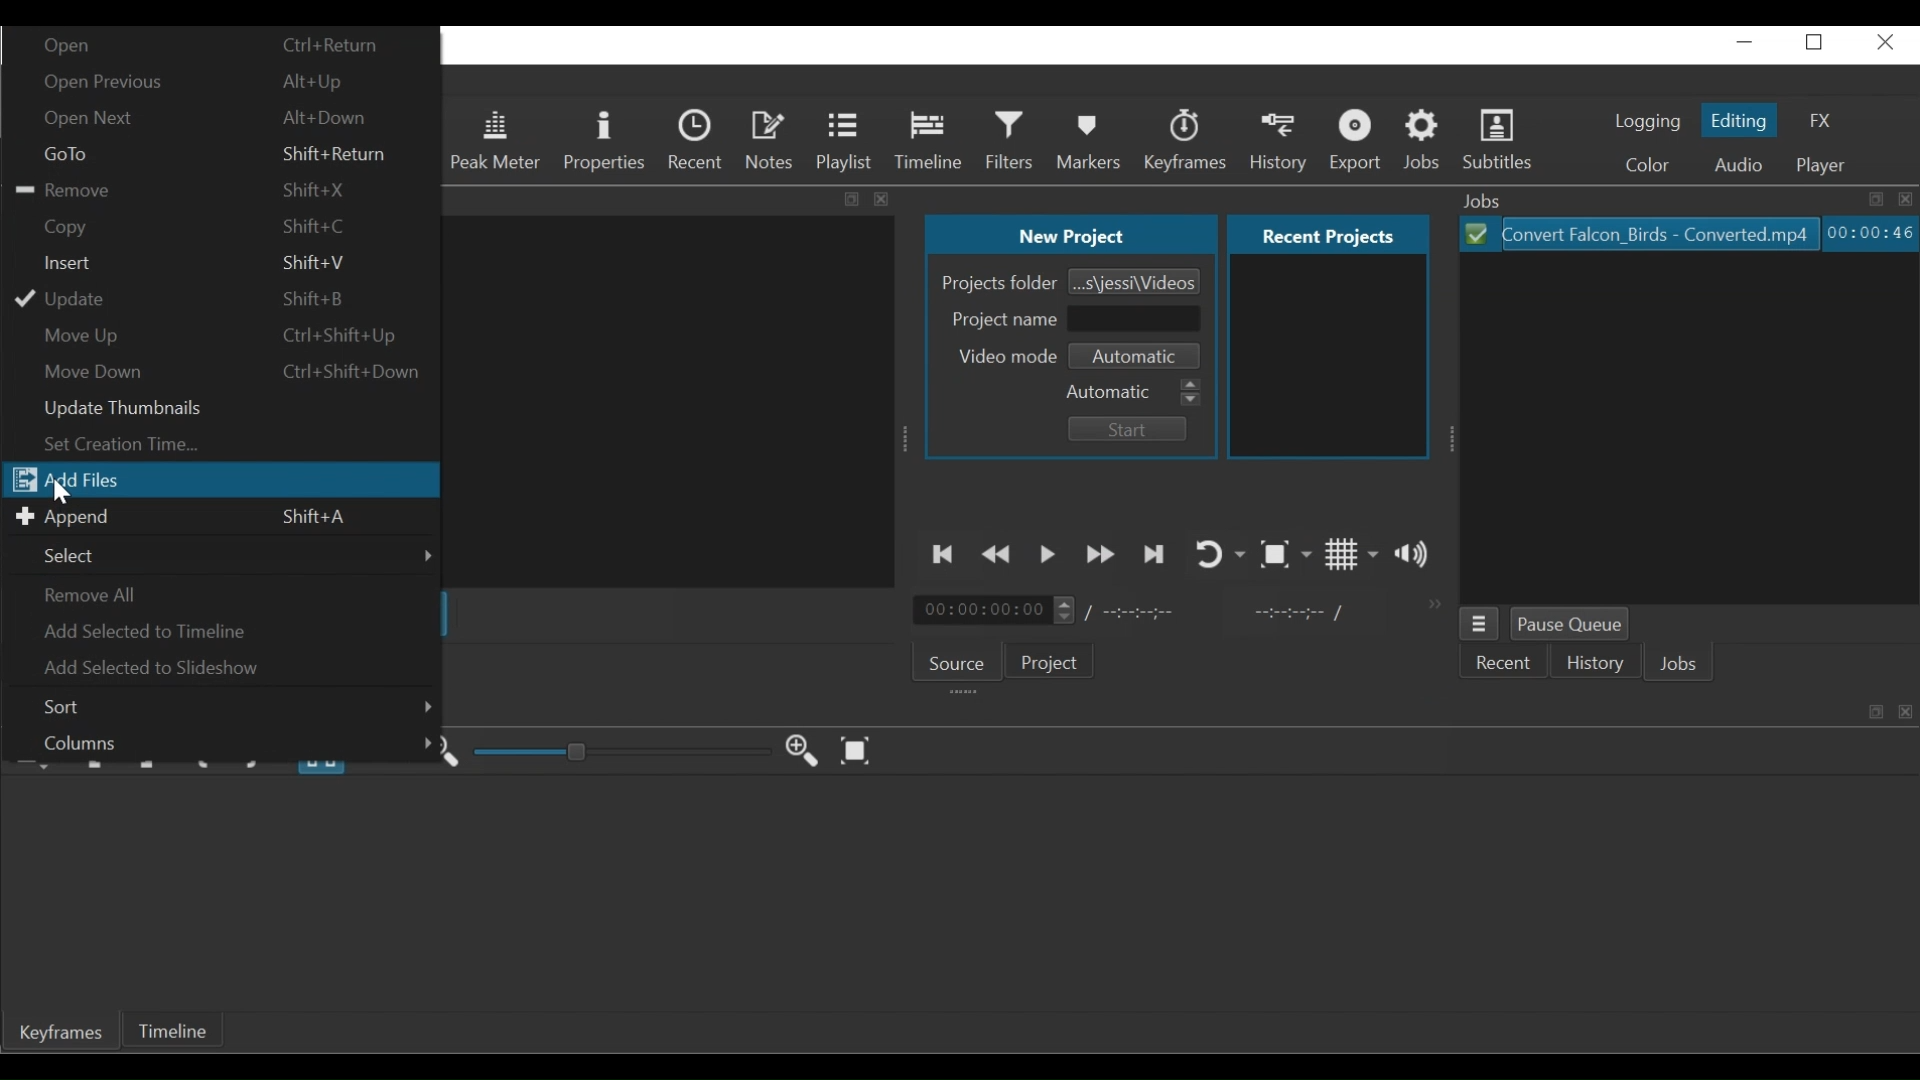 This screenshot has width=1920, height=1080. What do you see at coordinates (769, 140) in the screenshot?
I see `Notes` at bounding box center [769, 140].